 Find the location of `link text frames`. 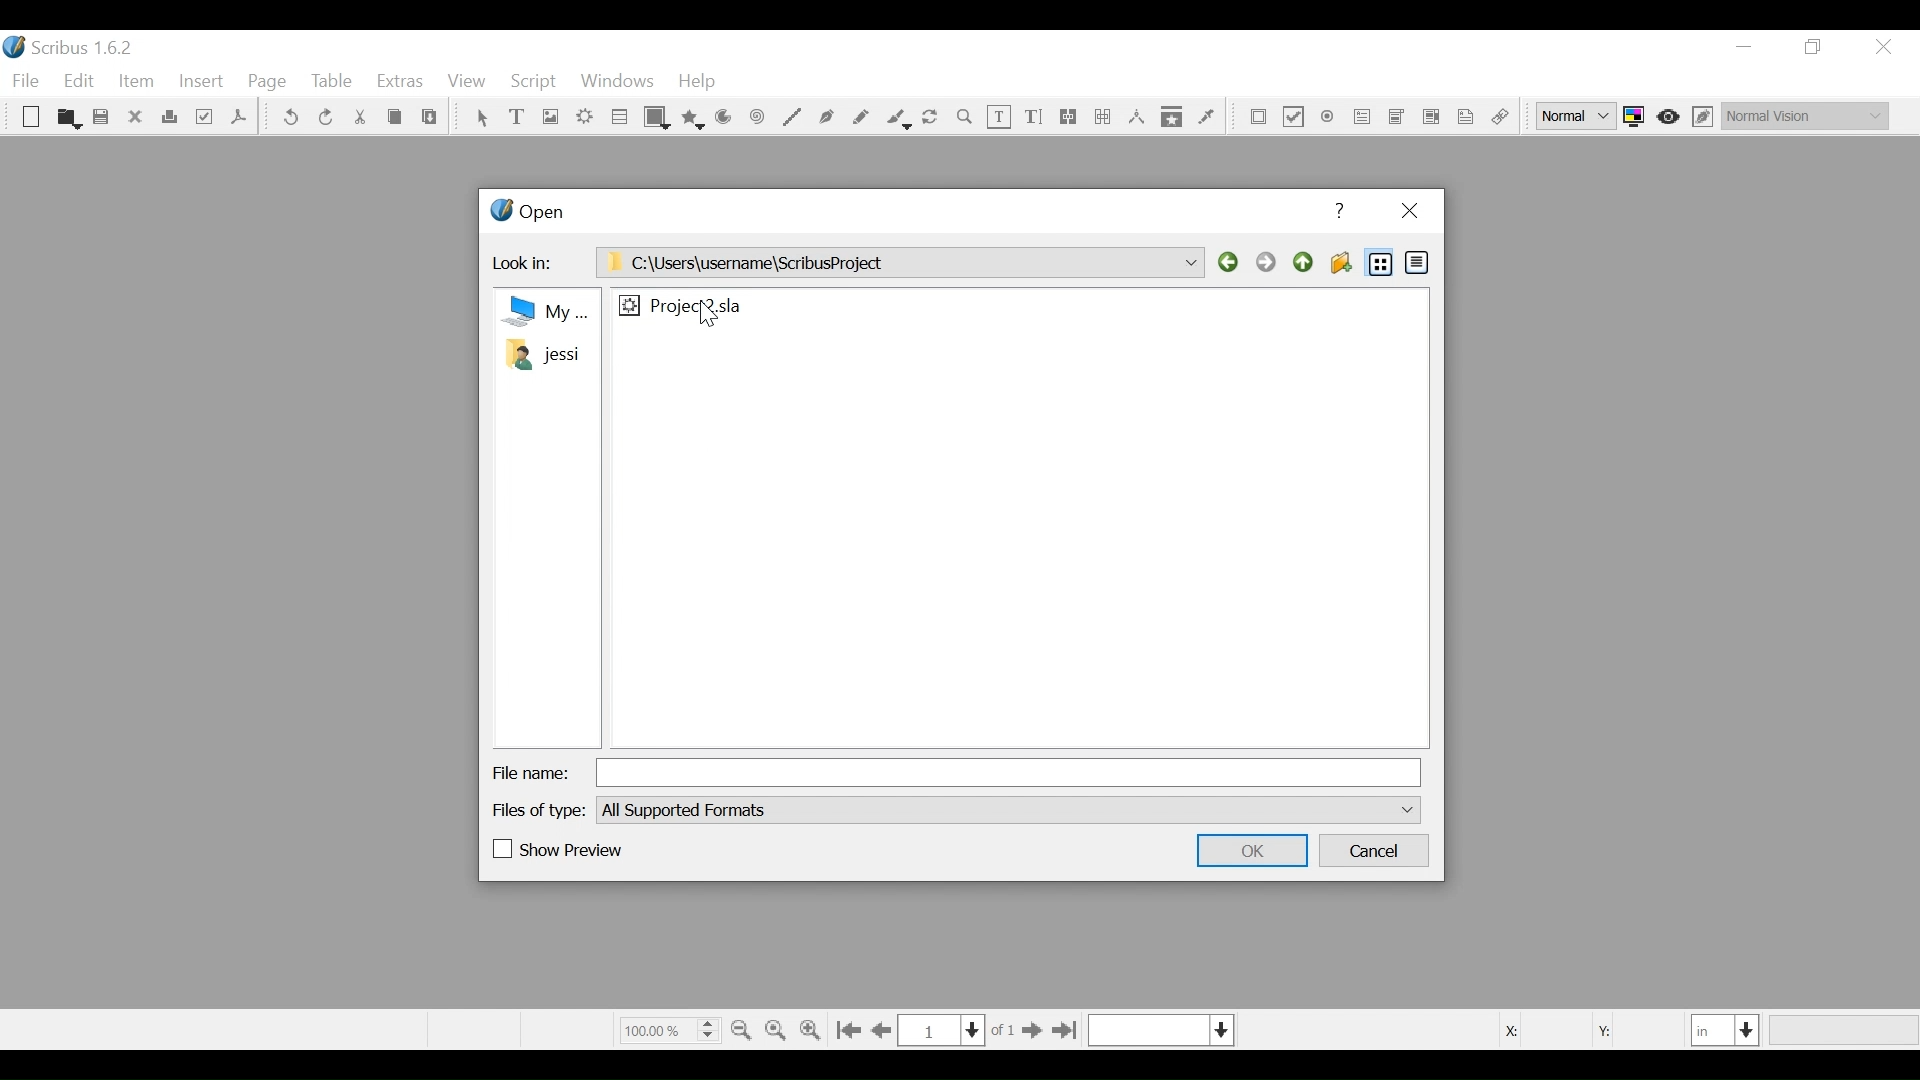

link text frames is located at coordinates (1069, 117).